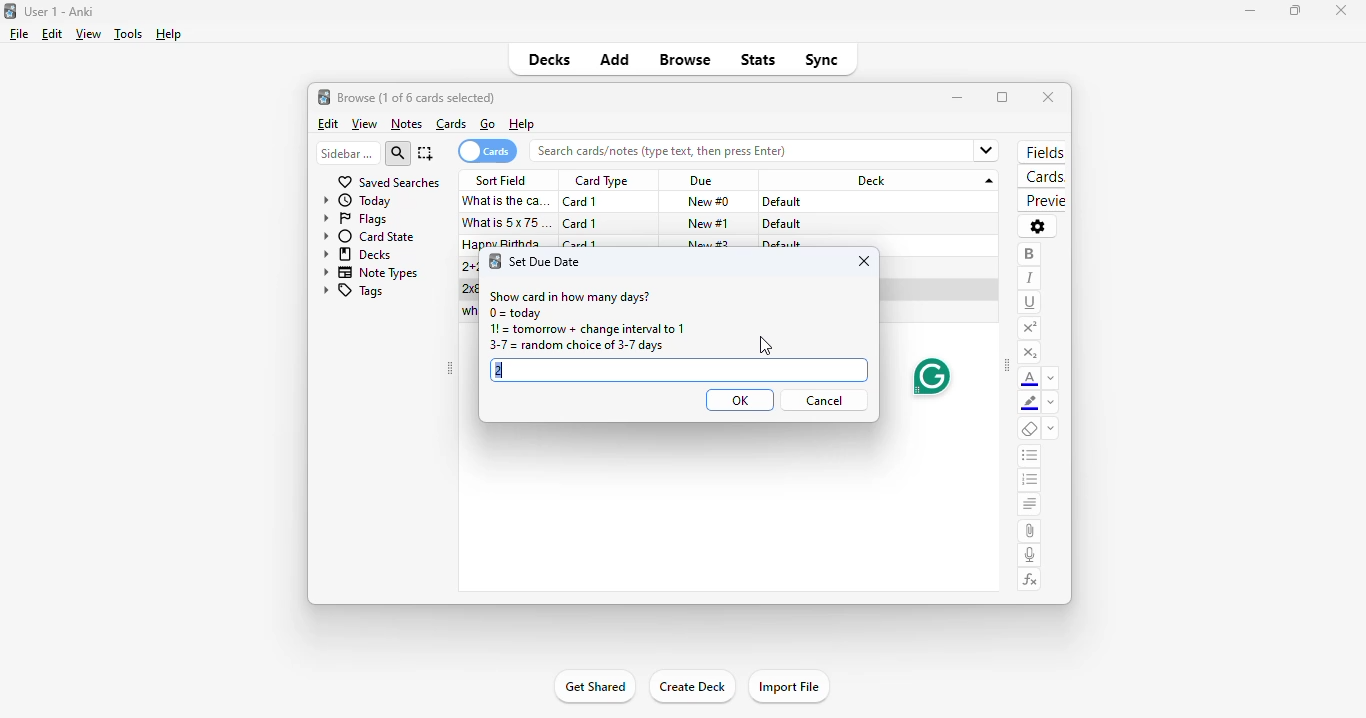 This screenshot has height=718, width=1366. Describe the element at coordinates (1048, 97) in the screenshot. I see `close` at that location.